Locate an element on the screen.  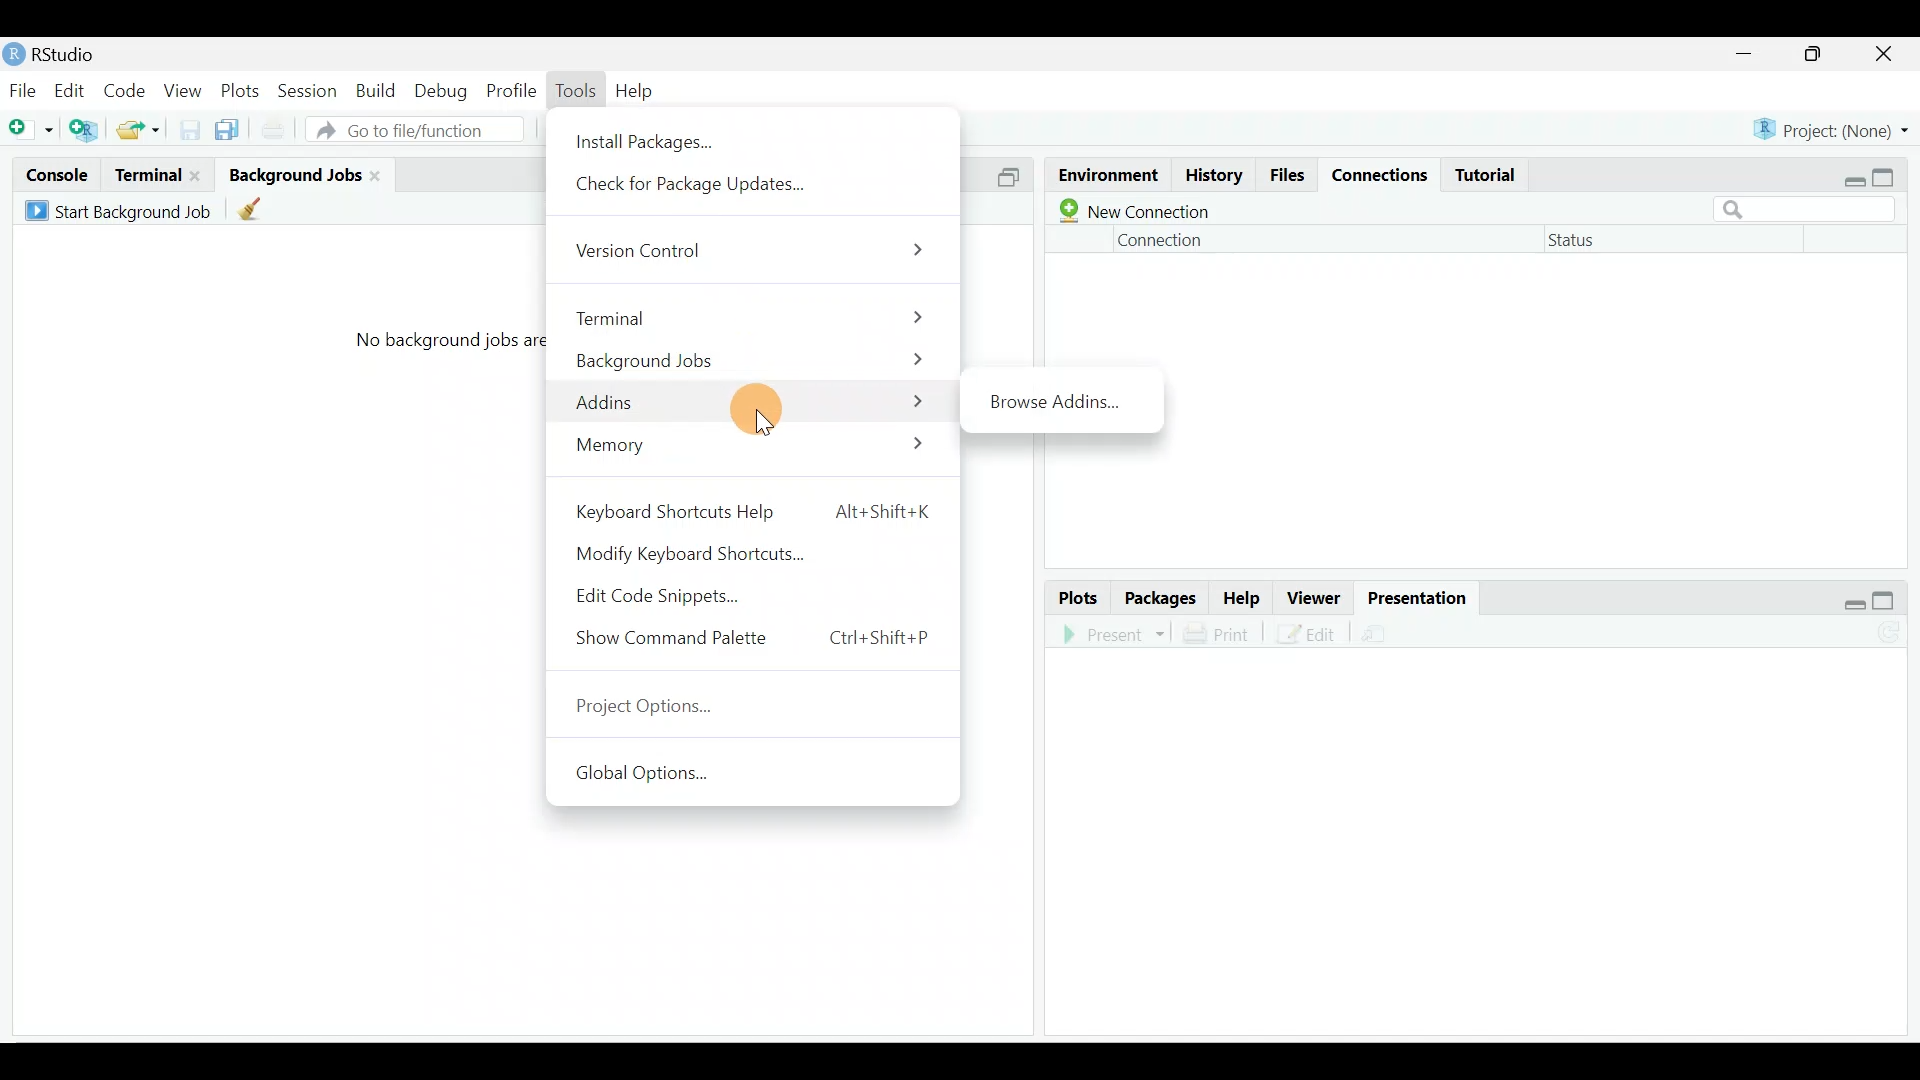
Clean up all completed background jobs is located at coordinates (254, 209).